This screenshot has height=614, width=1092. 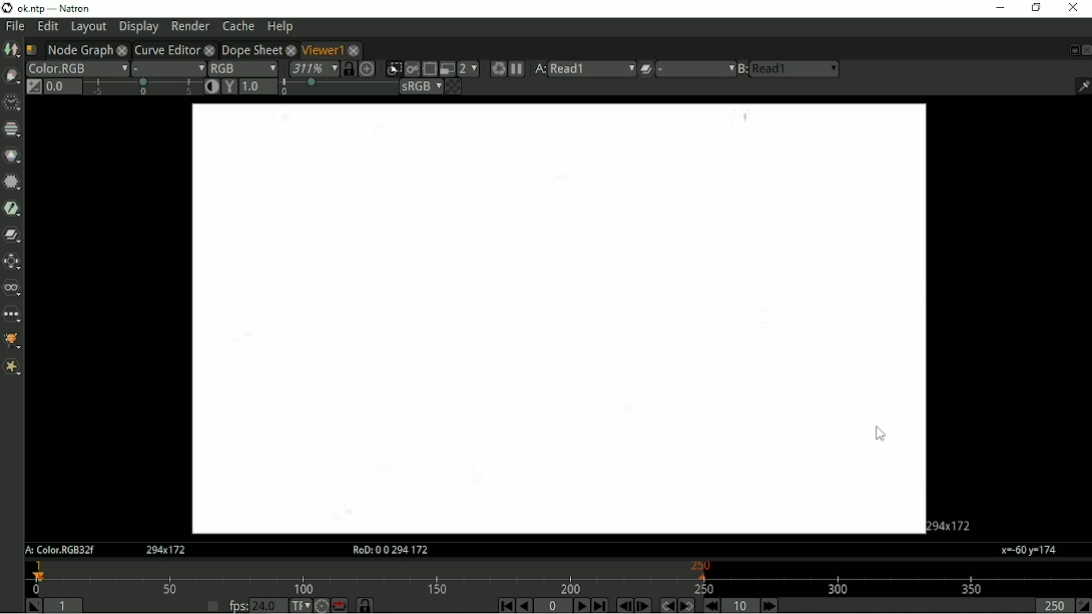 What do you see at coordinates (33, 605) in the screenshot?
I see `Set playback in point` at bounding box center [33, 605].